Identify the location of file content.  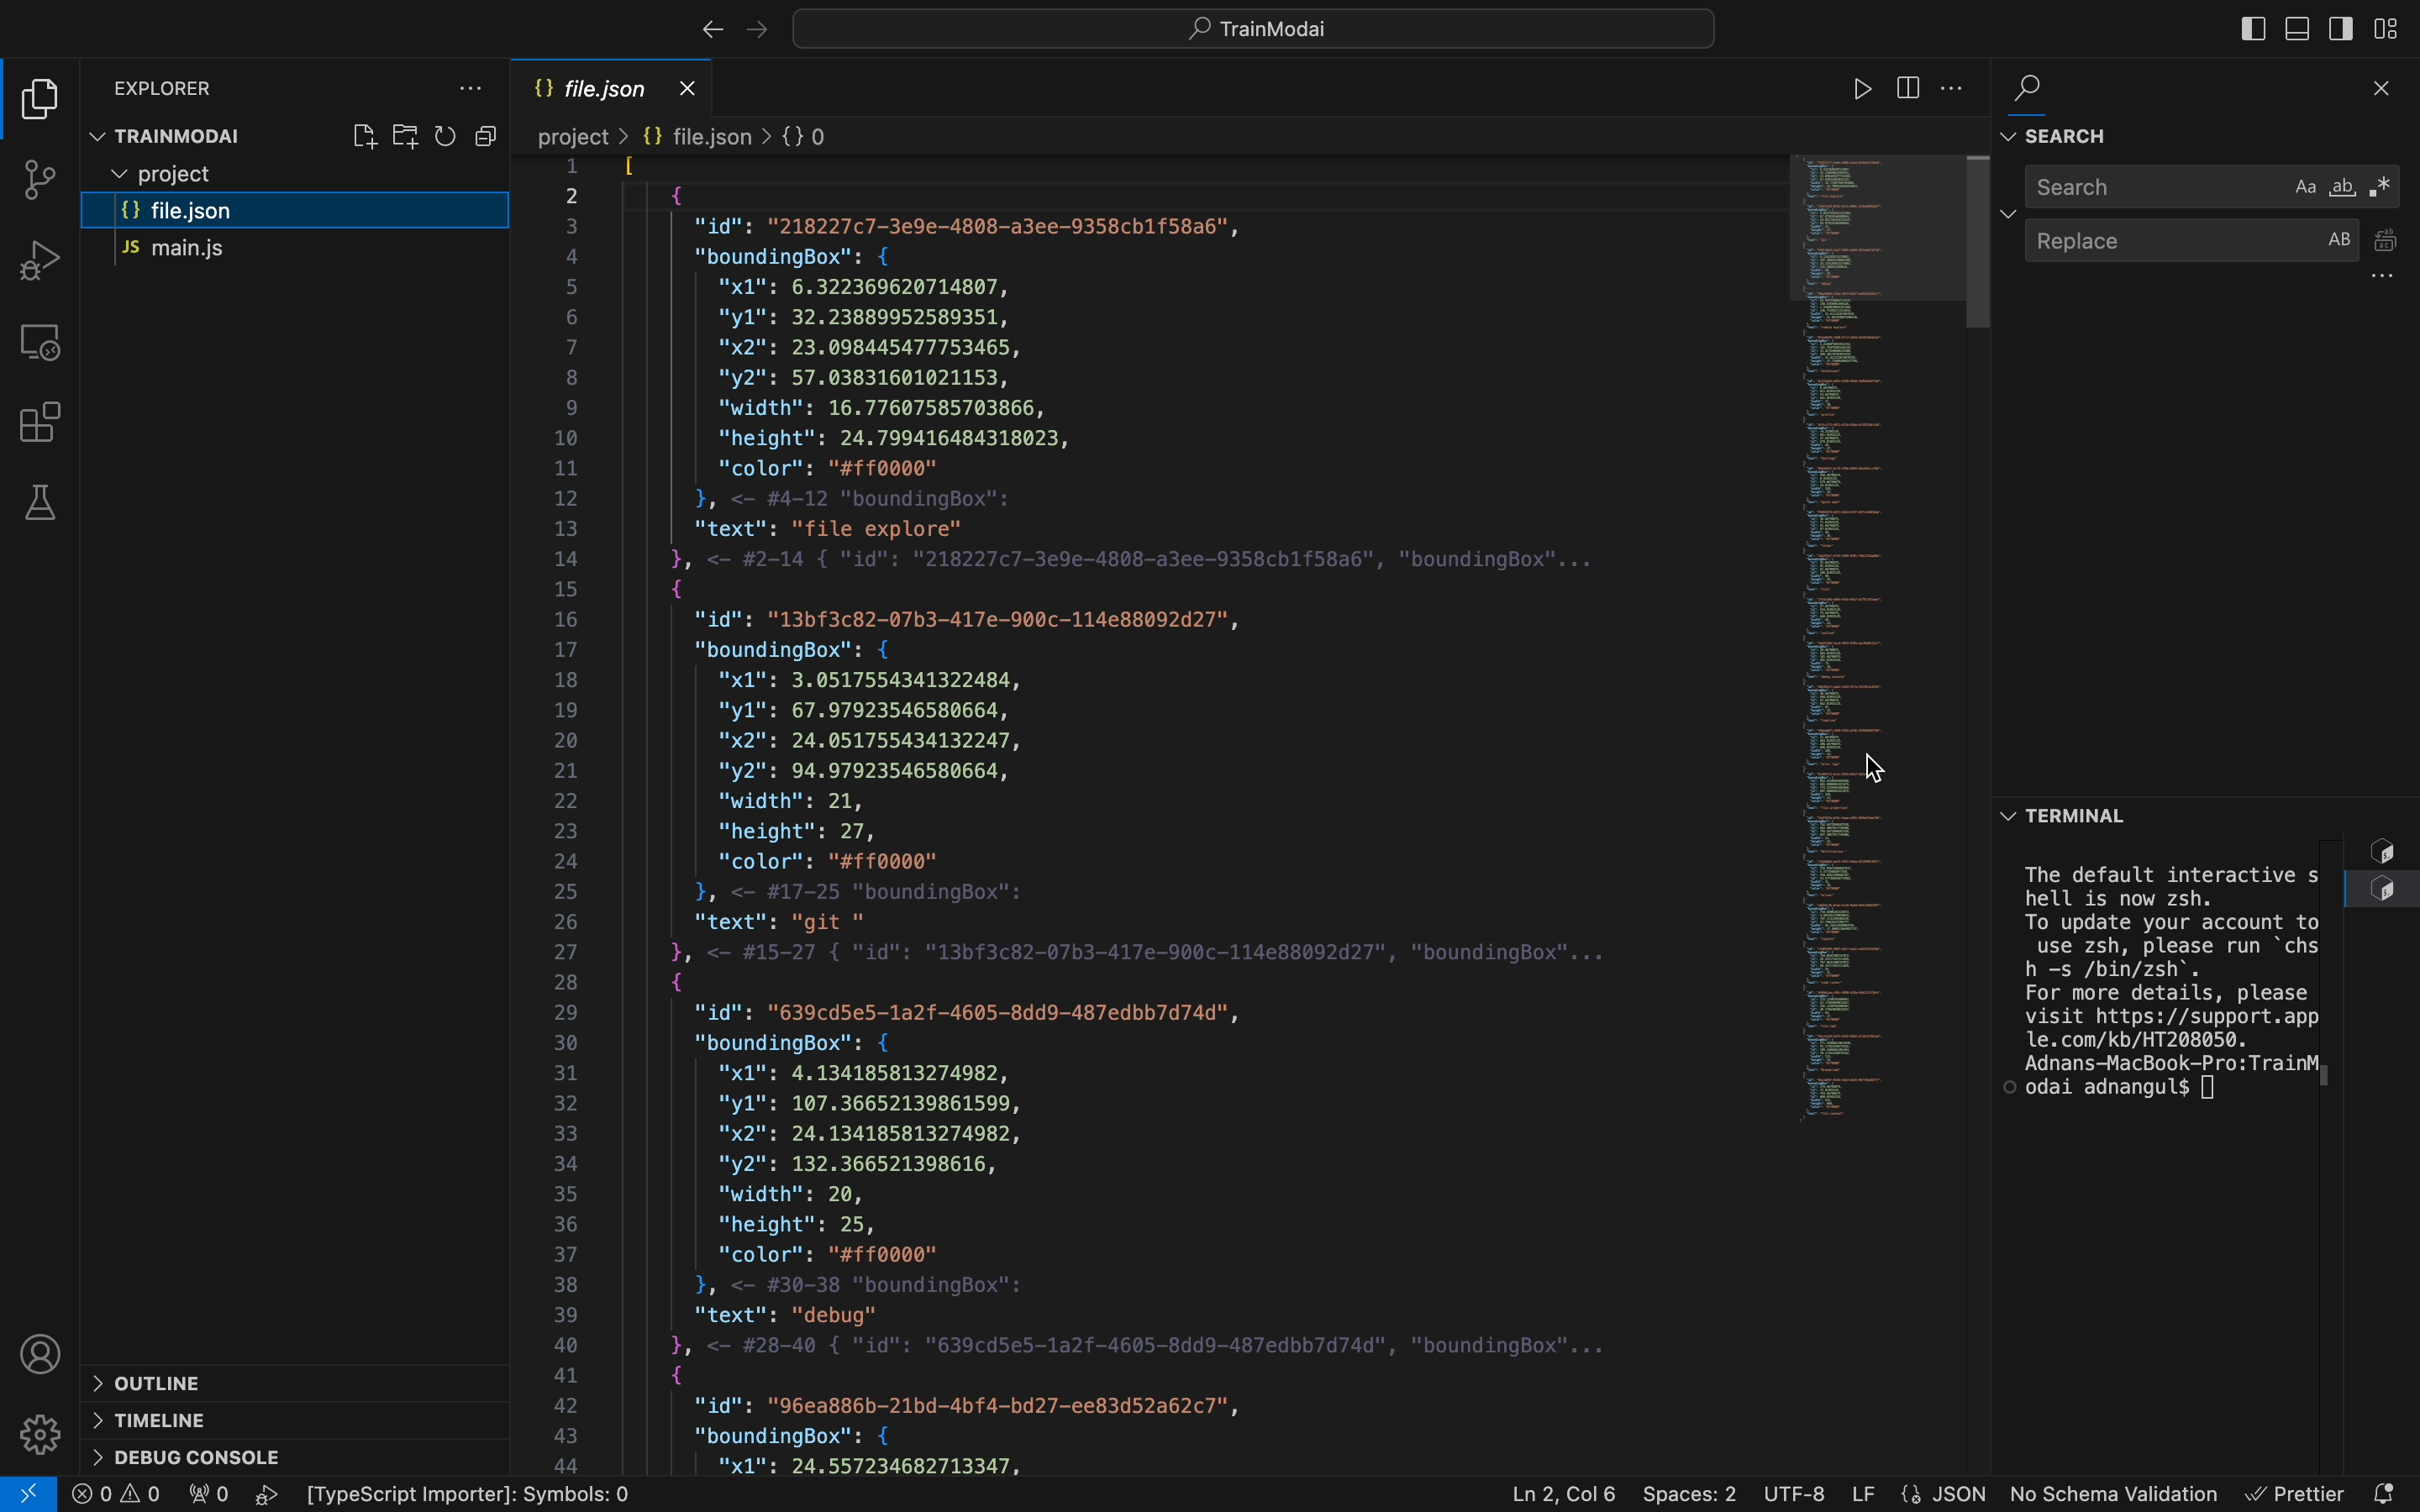
(1174, 815).